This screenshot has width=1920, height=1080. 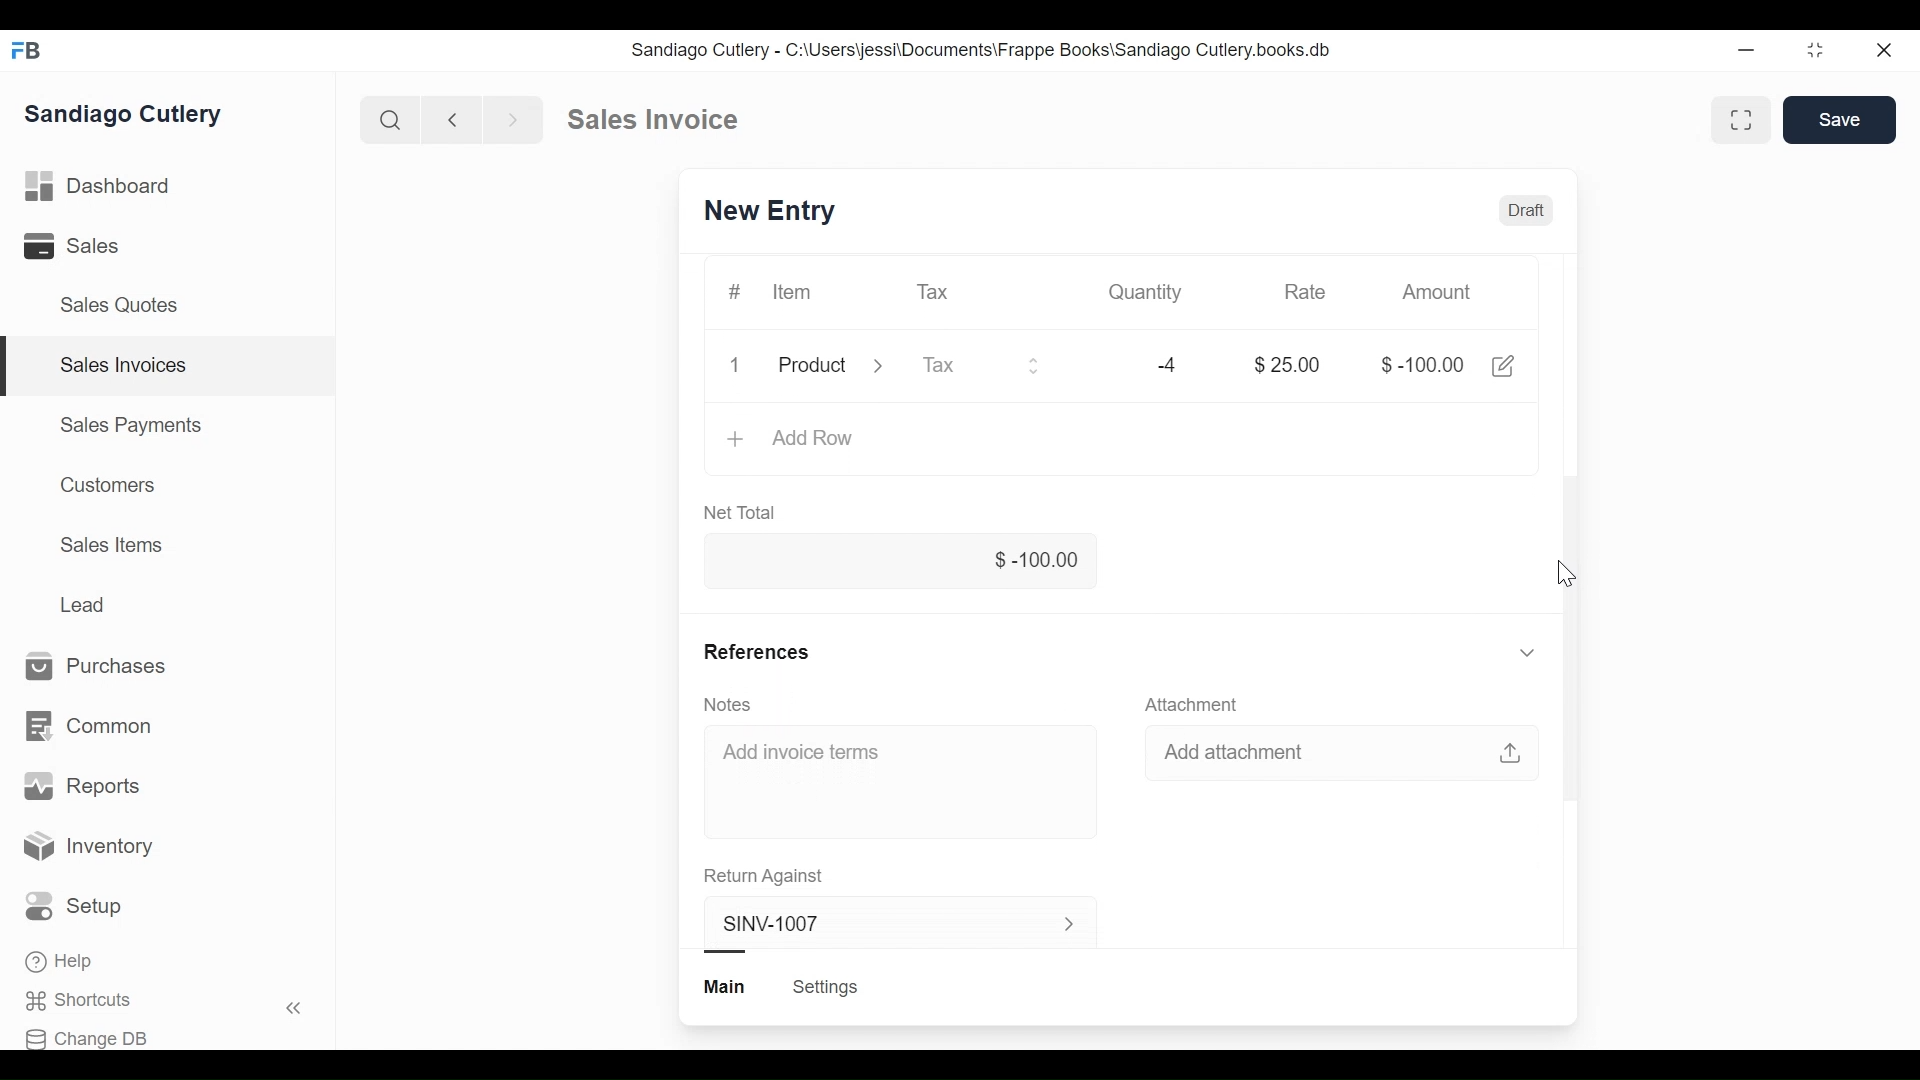 I want to click on Search, so click(x=390, y=118).